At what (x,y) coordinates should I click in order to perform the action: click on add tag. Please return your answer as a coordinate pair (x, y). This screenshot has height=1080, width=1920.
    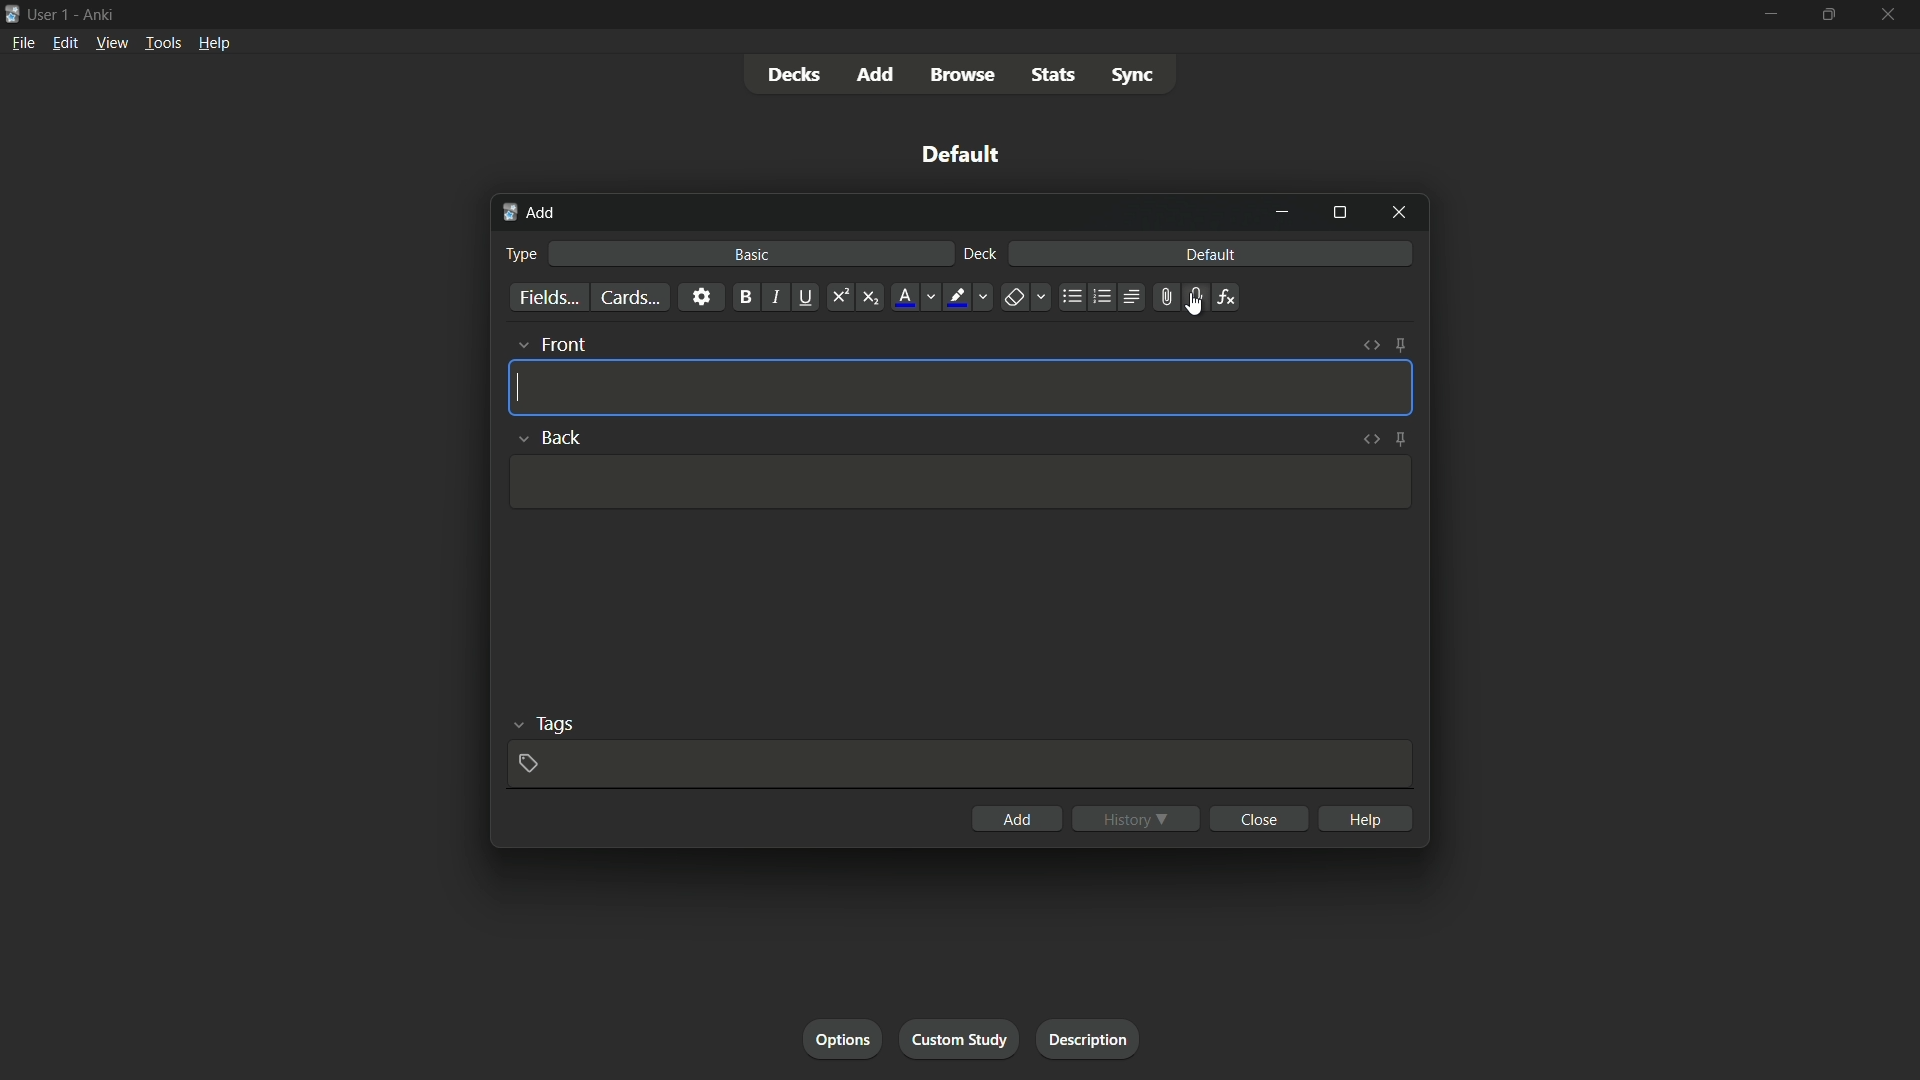
    Looking at the image, I should click on (529, 762).